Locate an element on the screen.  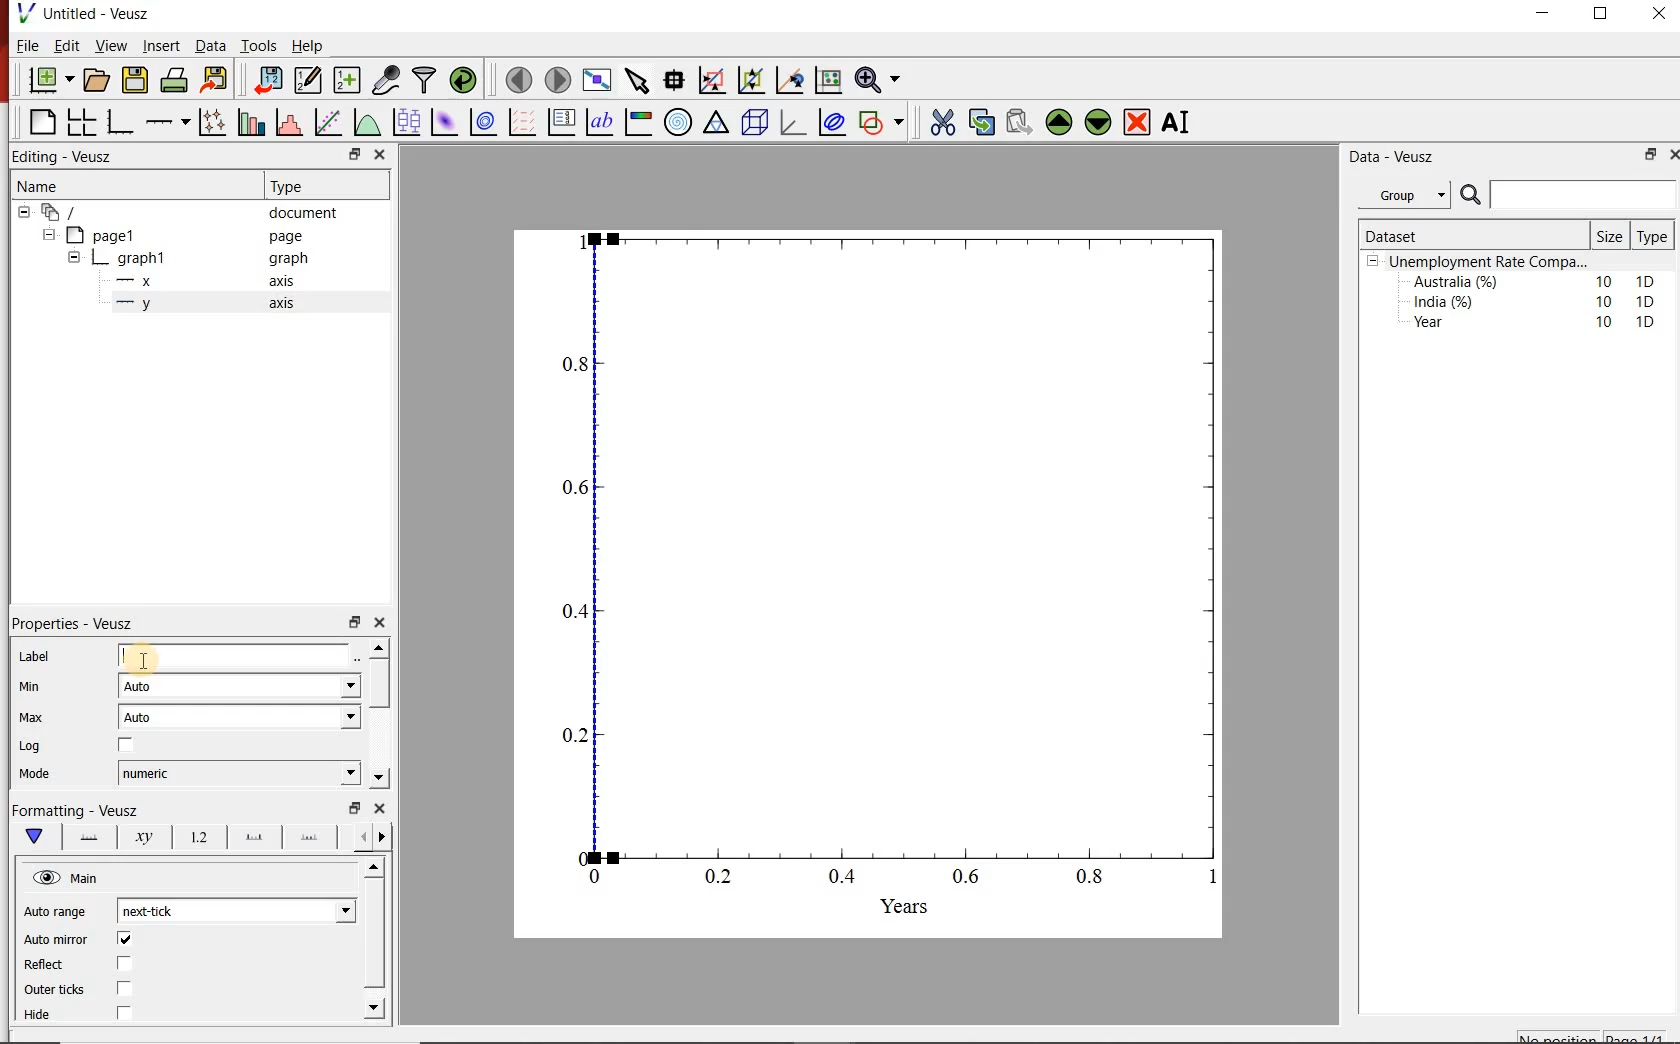
polar graph is located at coordinates (679, 123).